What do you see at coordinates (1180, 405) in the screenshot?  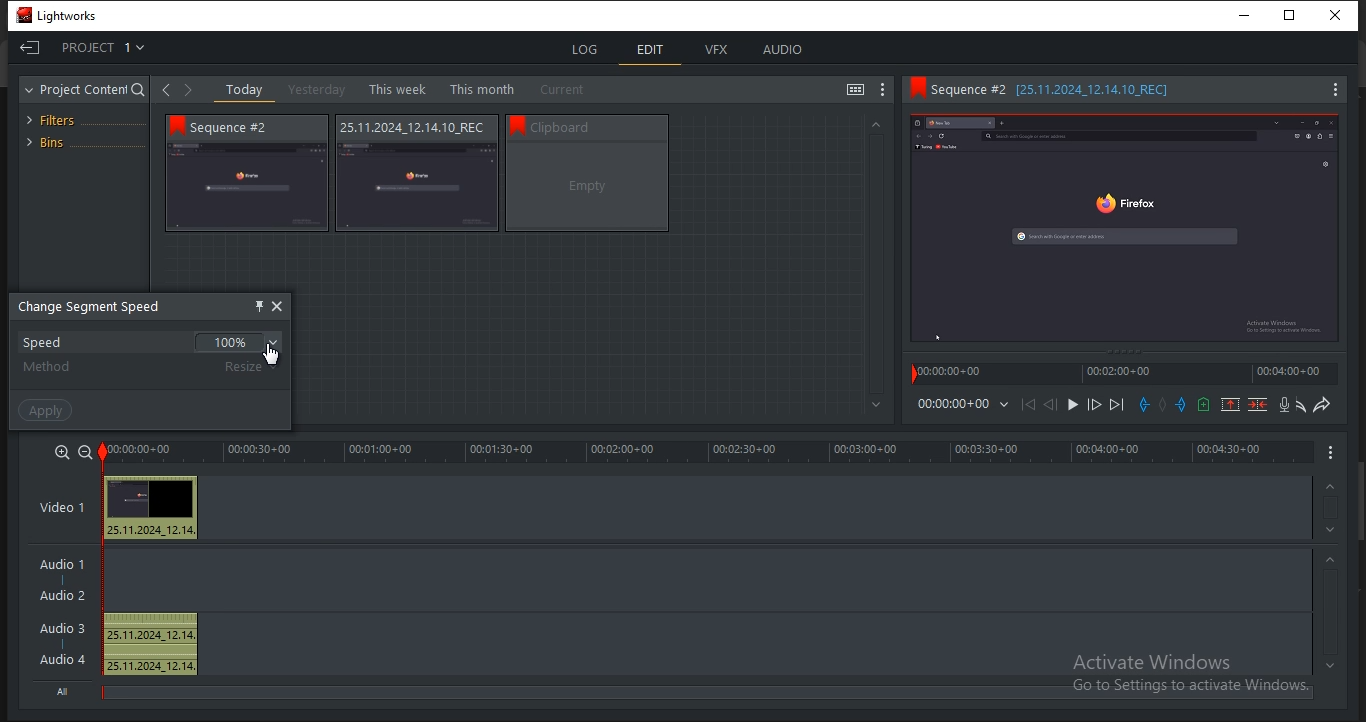 I see `add an out mark` at bounding box center [1180, 405].